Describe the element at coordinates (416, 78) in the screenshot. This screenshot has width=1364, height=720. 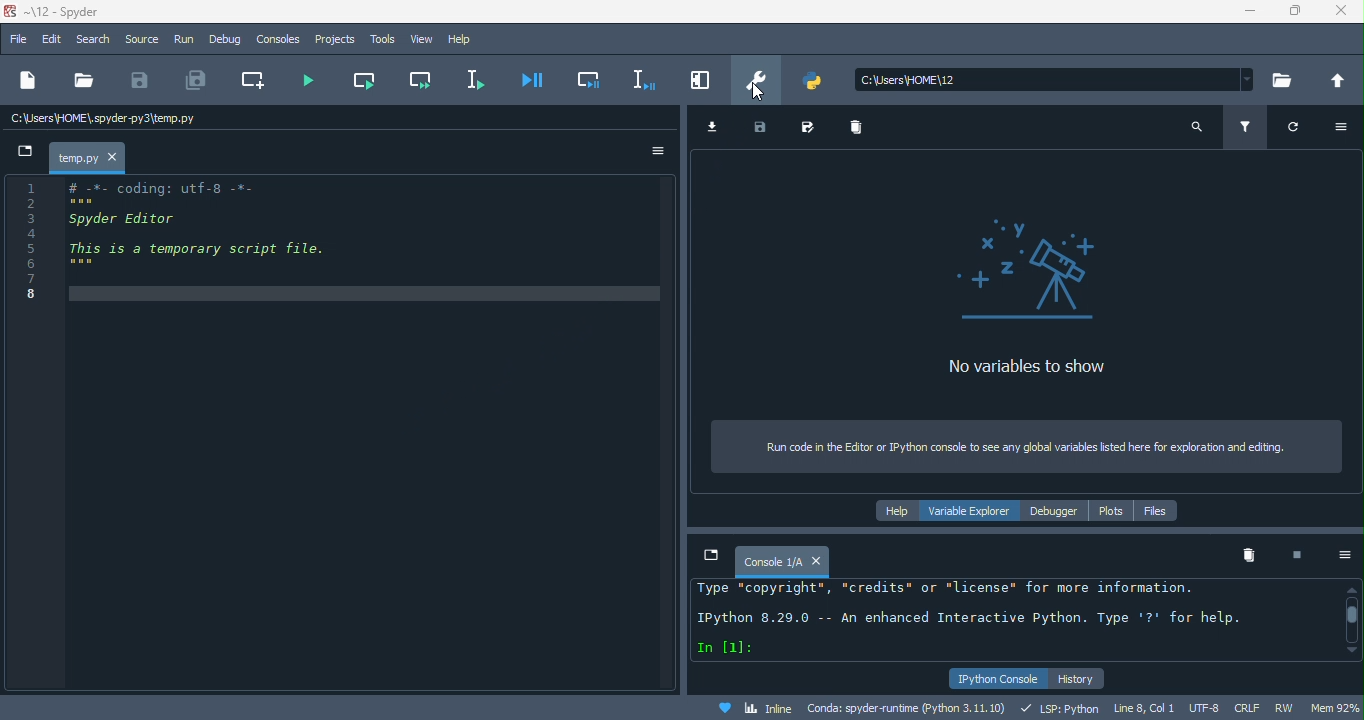
I see `run current cell and go to the next one` at that location.